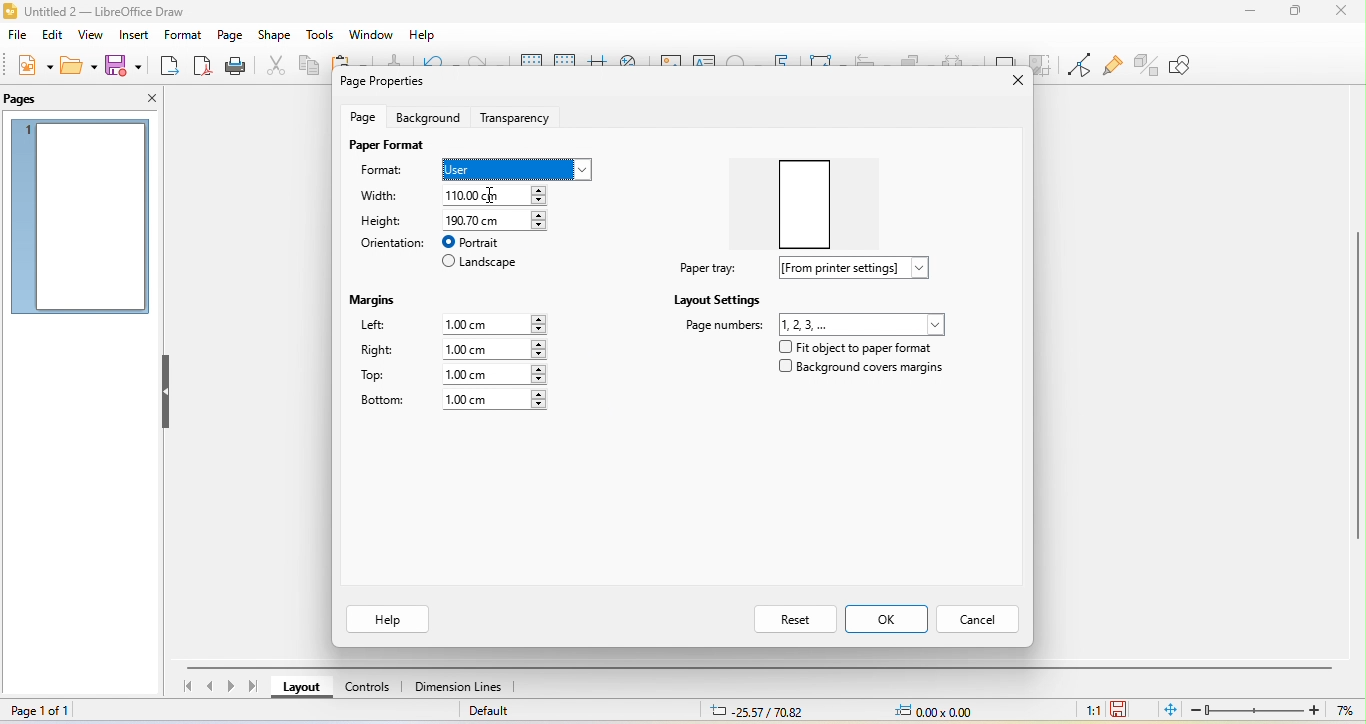 The image size is (1366, 724). I want to click on hide, so click(167, 393).